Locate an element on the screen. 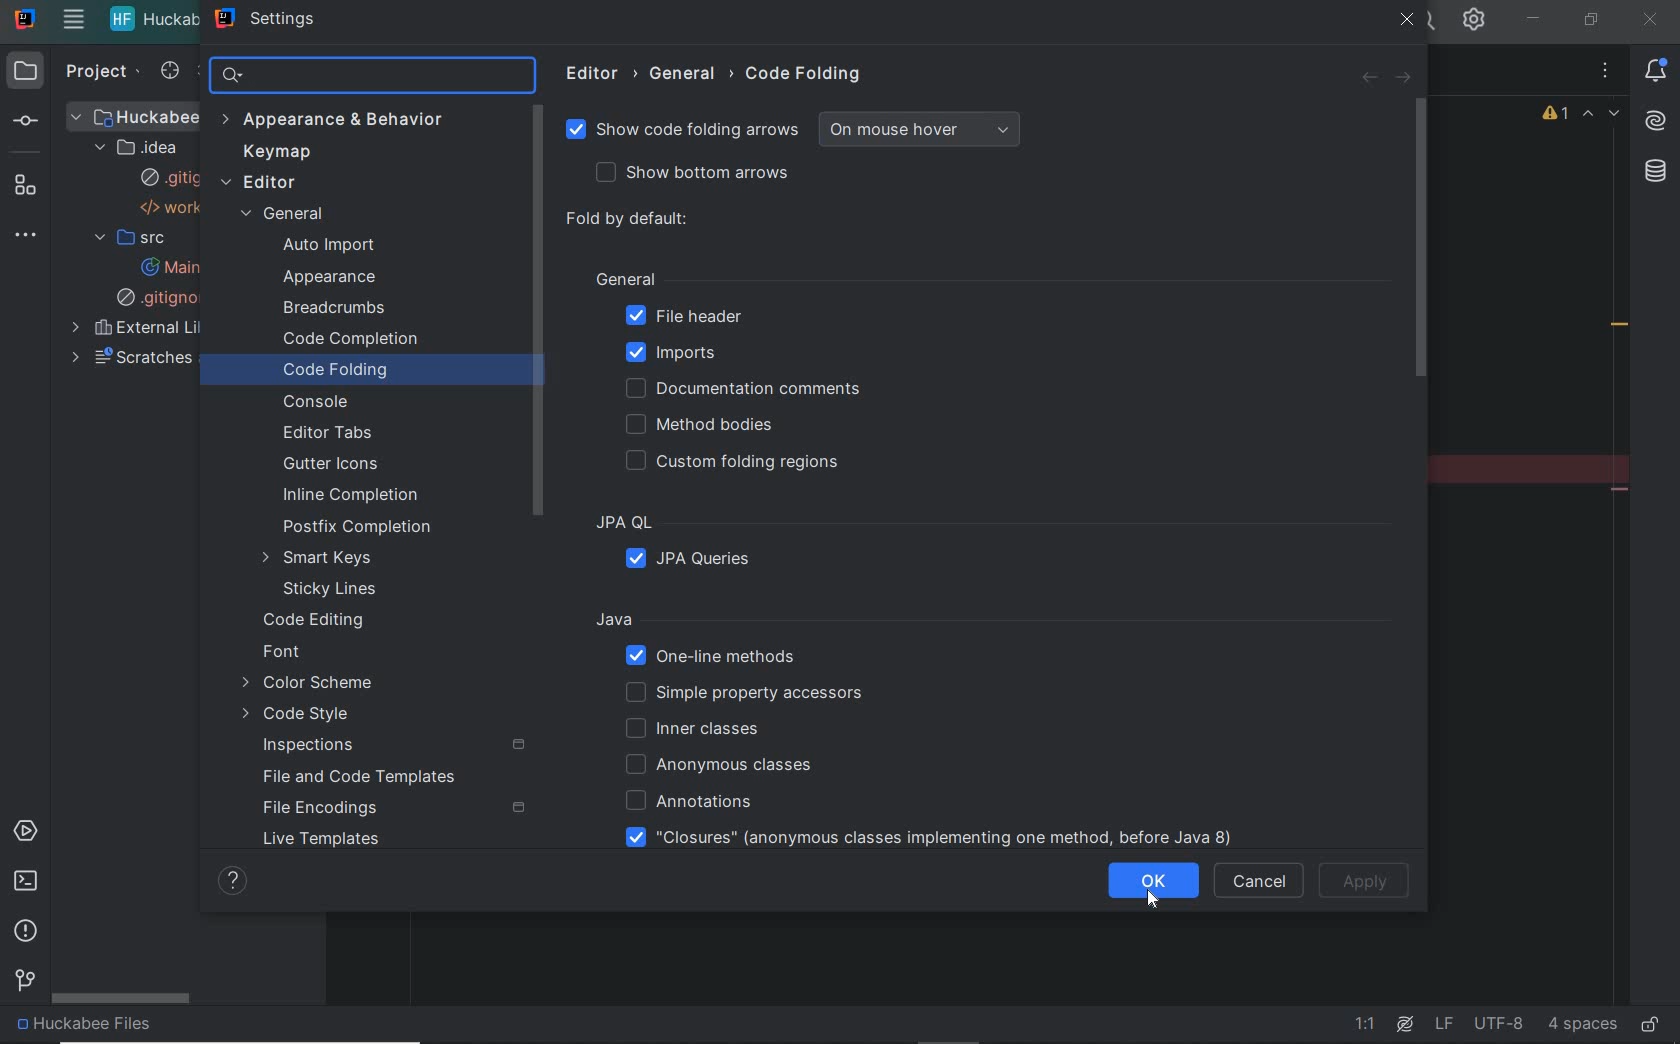 This screenshot has height=1044, width=1680. one-line methods is located at coordinates (716, 657).